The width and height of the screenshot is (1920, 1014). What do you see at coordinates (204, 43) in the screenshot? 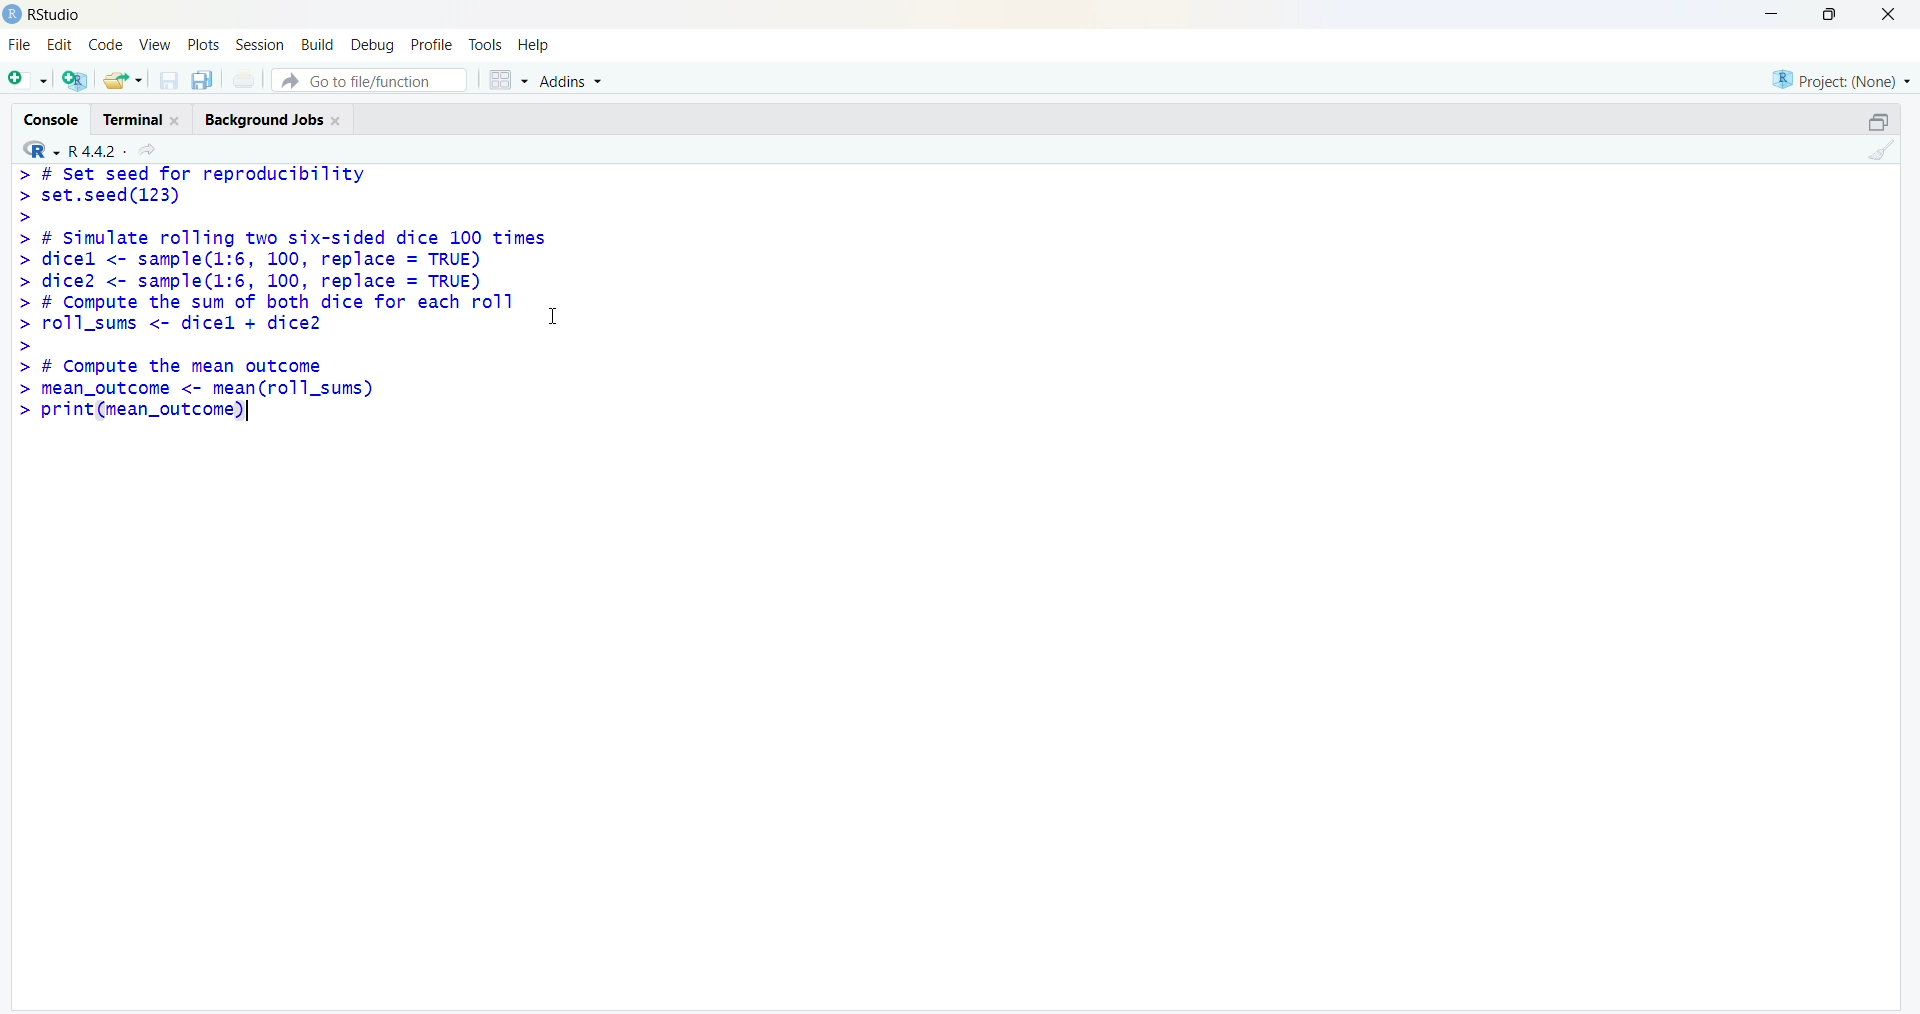
I see `plots` at bounding box center [204, 43].